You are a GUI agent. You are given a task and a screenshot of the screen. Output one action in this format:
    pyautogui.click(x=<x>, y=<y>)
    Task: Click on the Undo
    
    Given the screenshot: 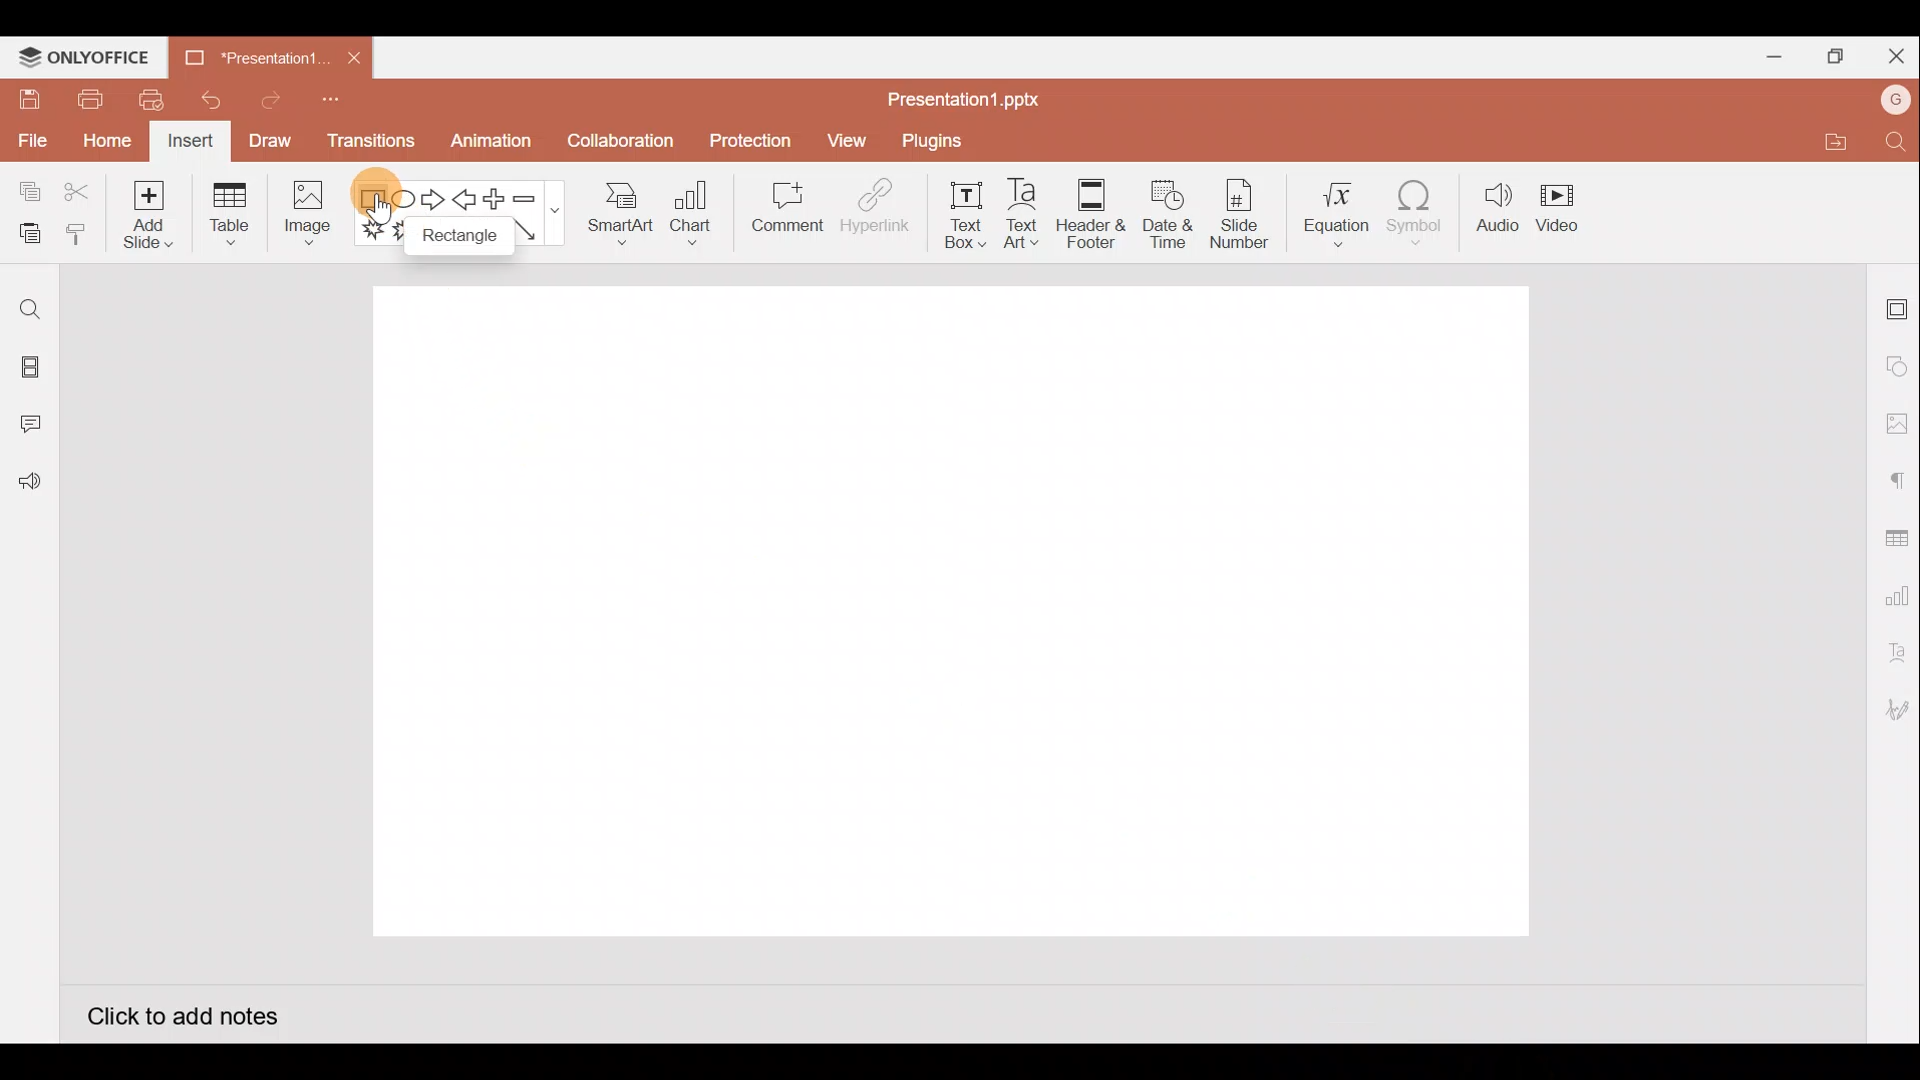 What is the action you would take?
    pyautogui.click(x=203, y=100)
    